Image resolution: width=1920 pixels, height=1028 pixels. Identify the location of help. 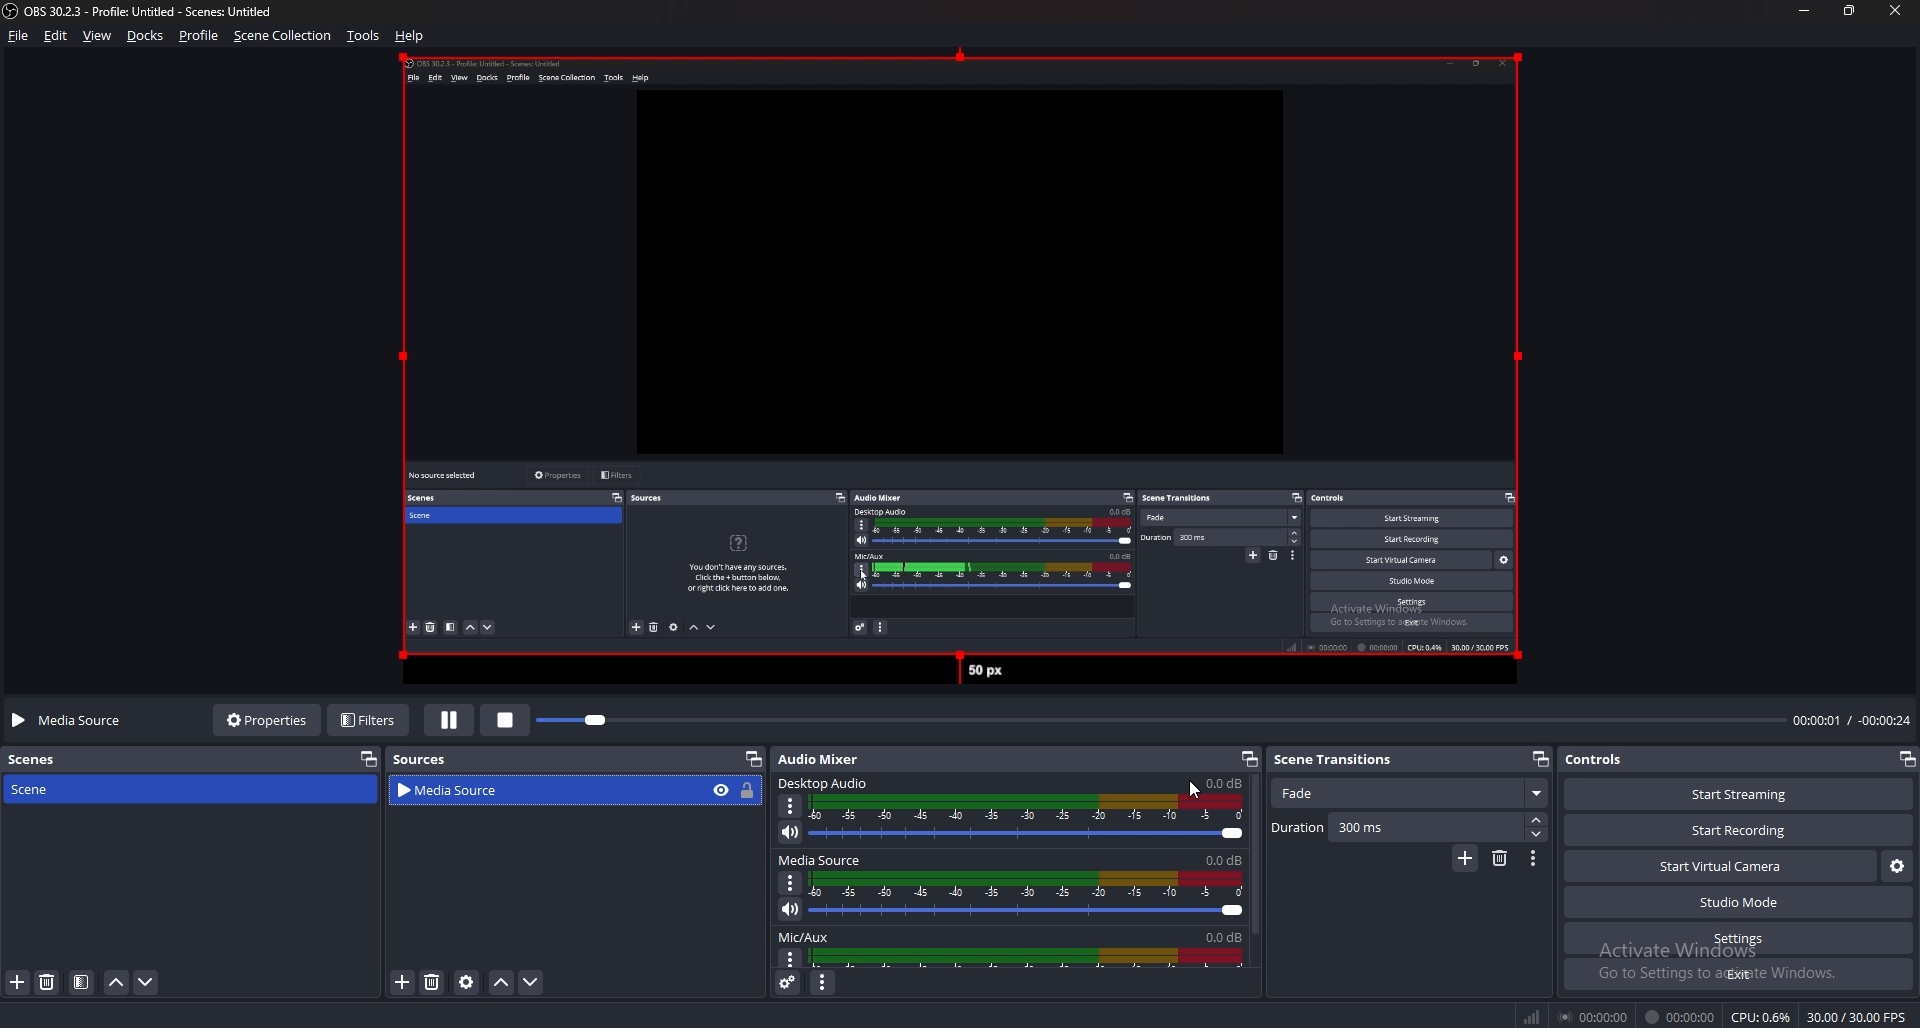
(410, 35).